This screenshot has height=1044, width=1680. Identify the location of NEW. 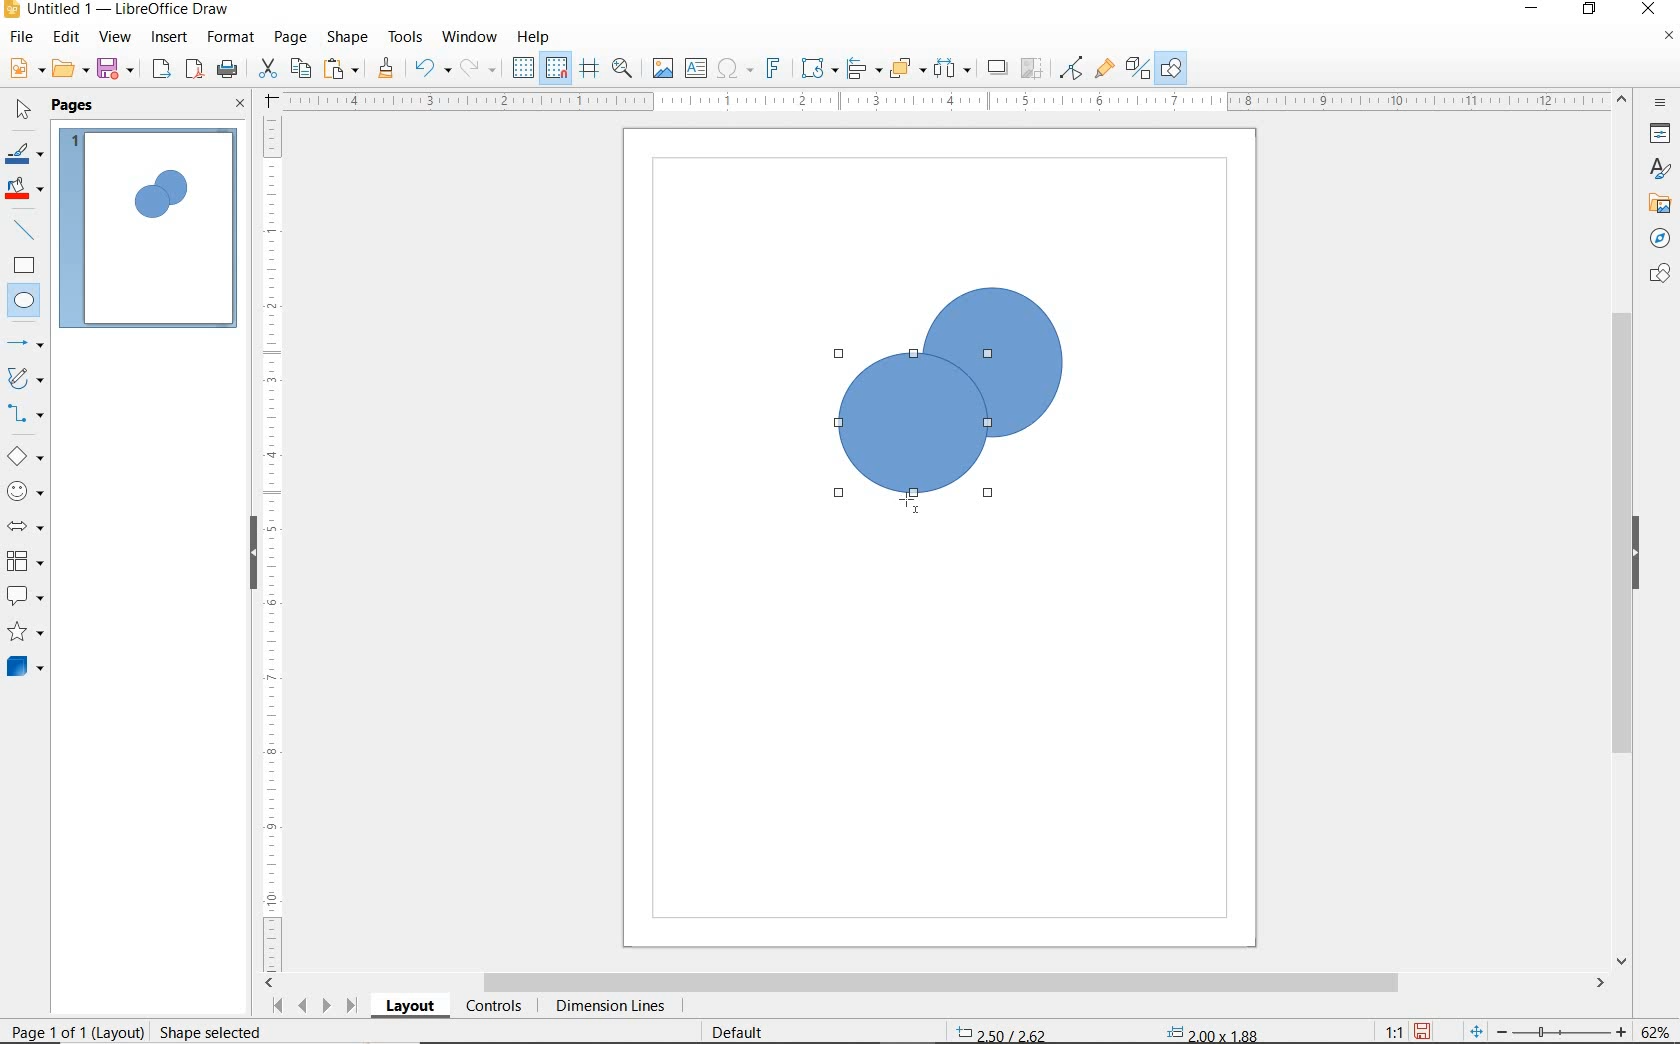
(24, 69).